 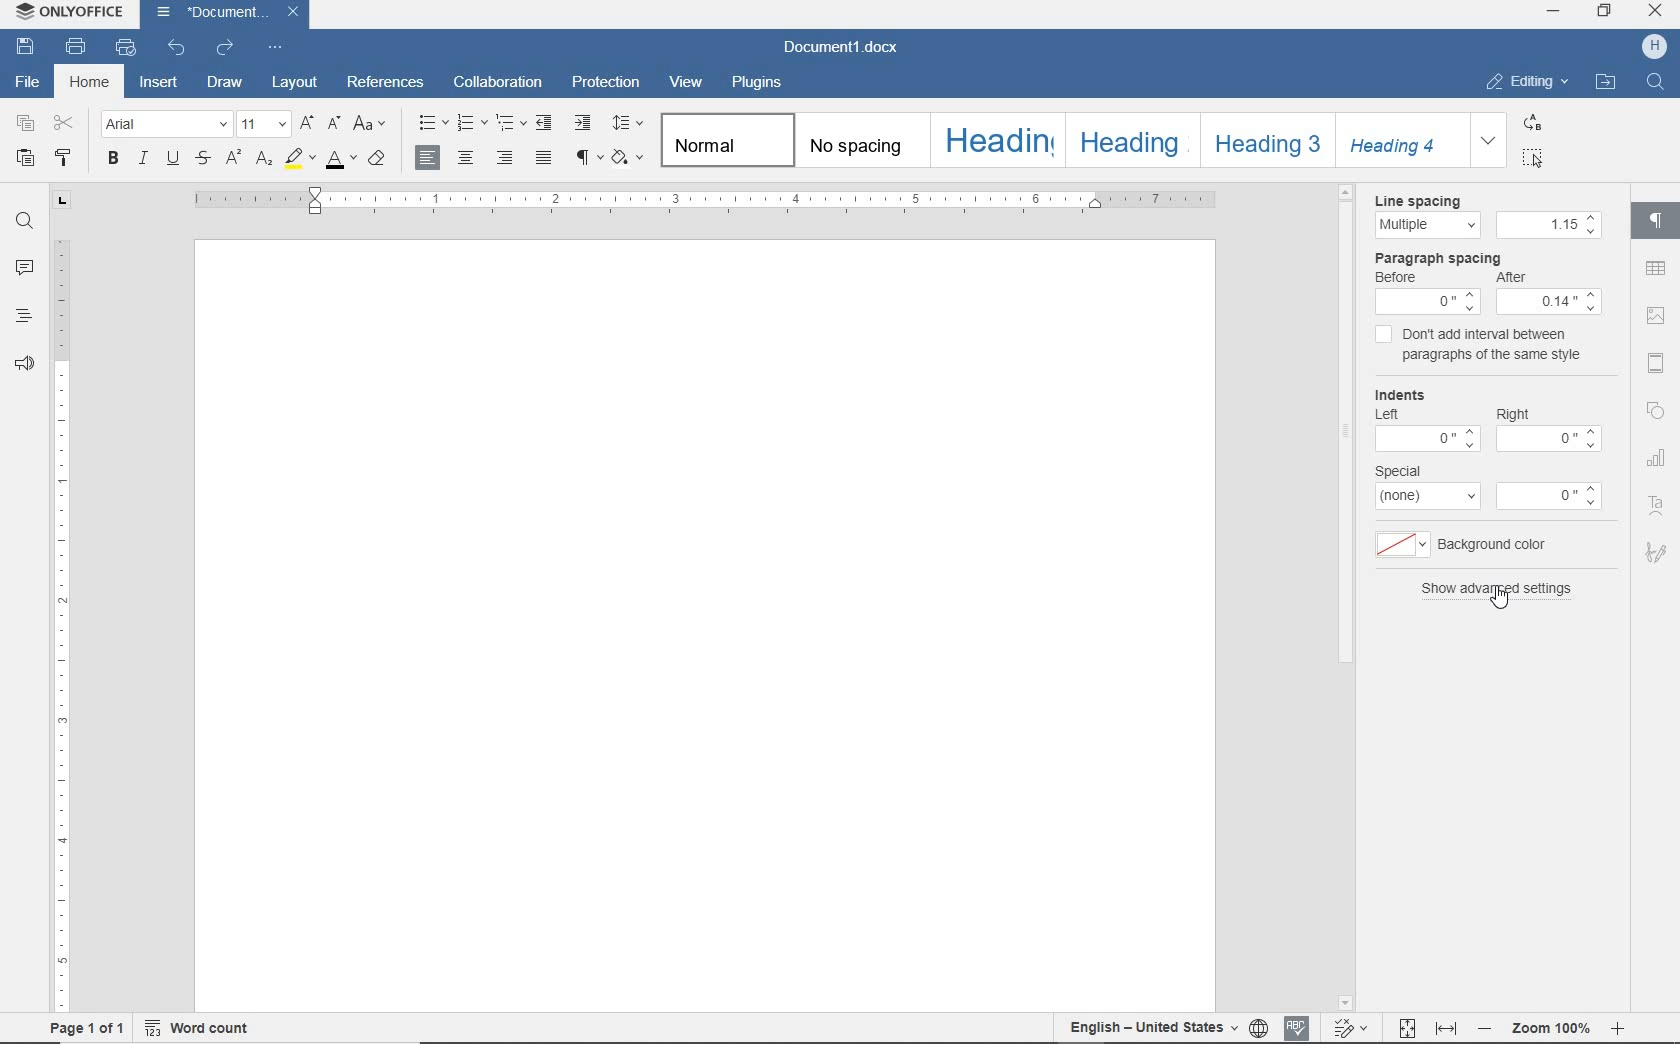 What do you see at coordinates (860, 148) in the screenshot?
I see `no spacing` at bounding box center [860, 148].